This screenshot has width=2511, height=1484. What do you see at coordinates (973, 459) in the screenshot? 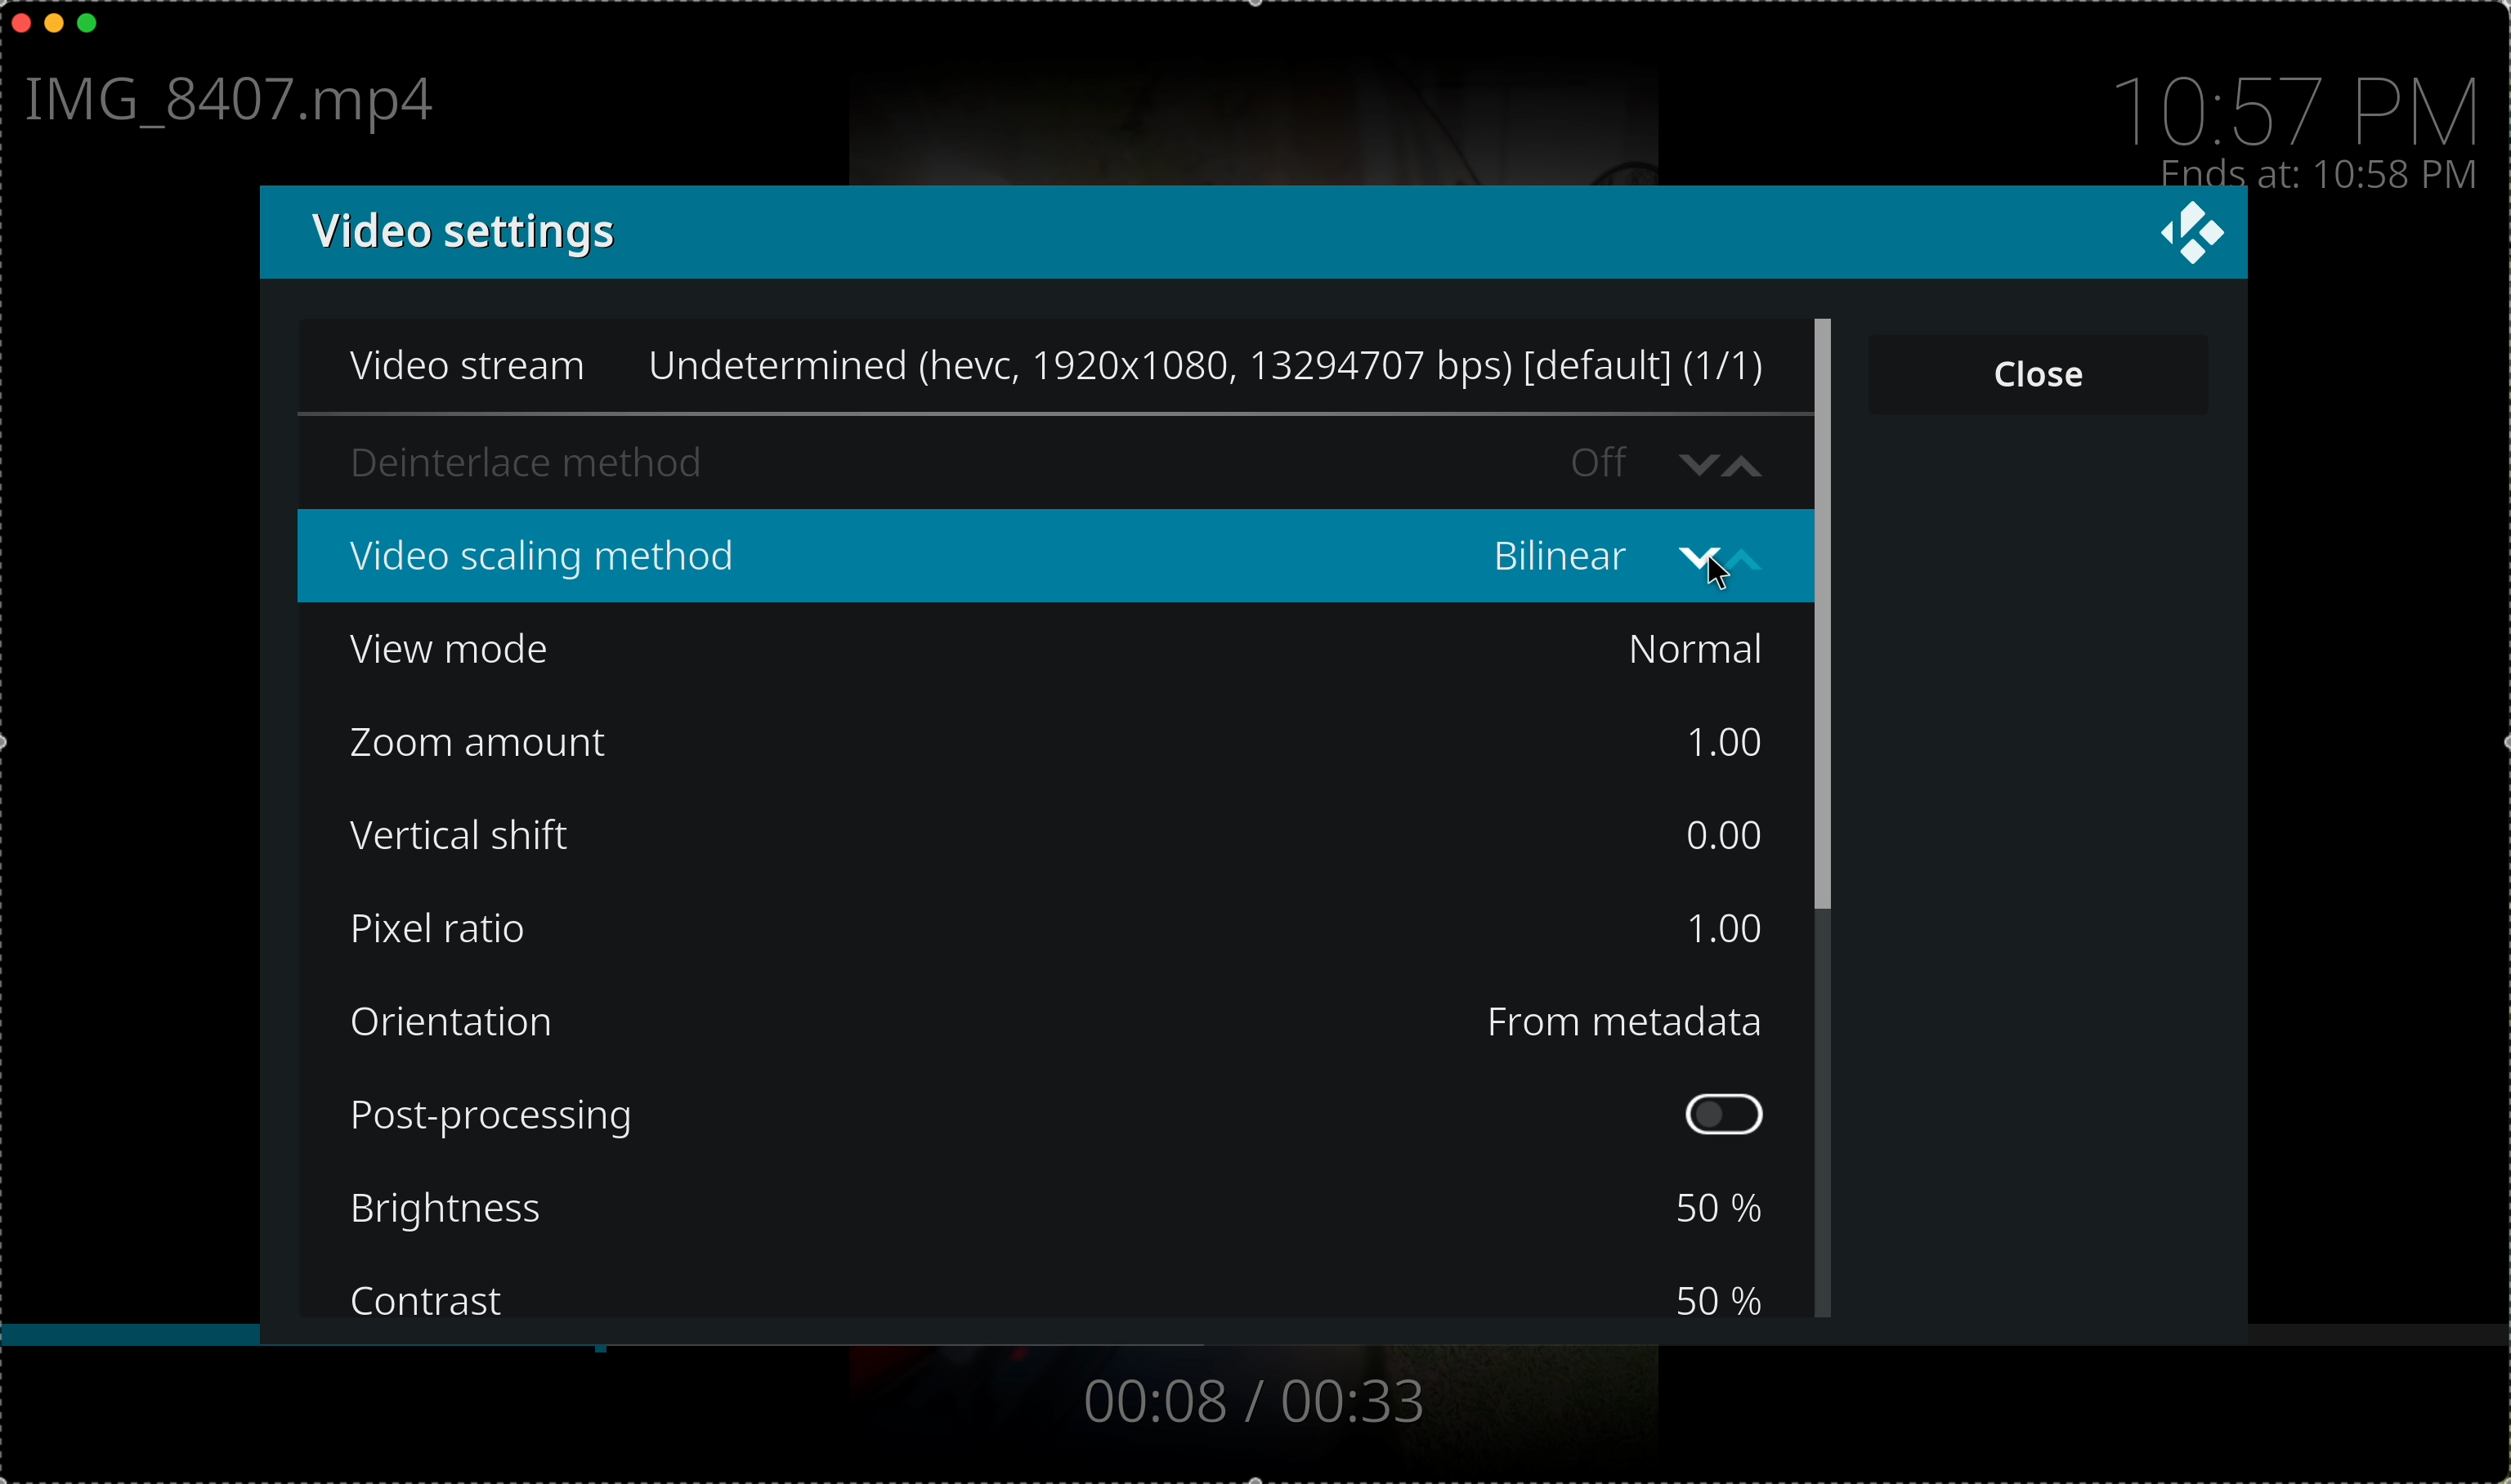
I see `deinterlace method` at bounding box center [973, 459].